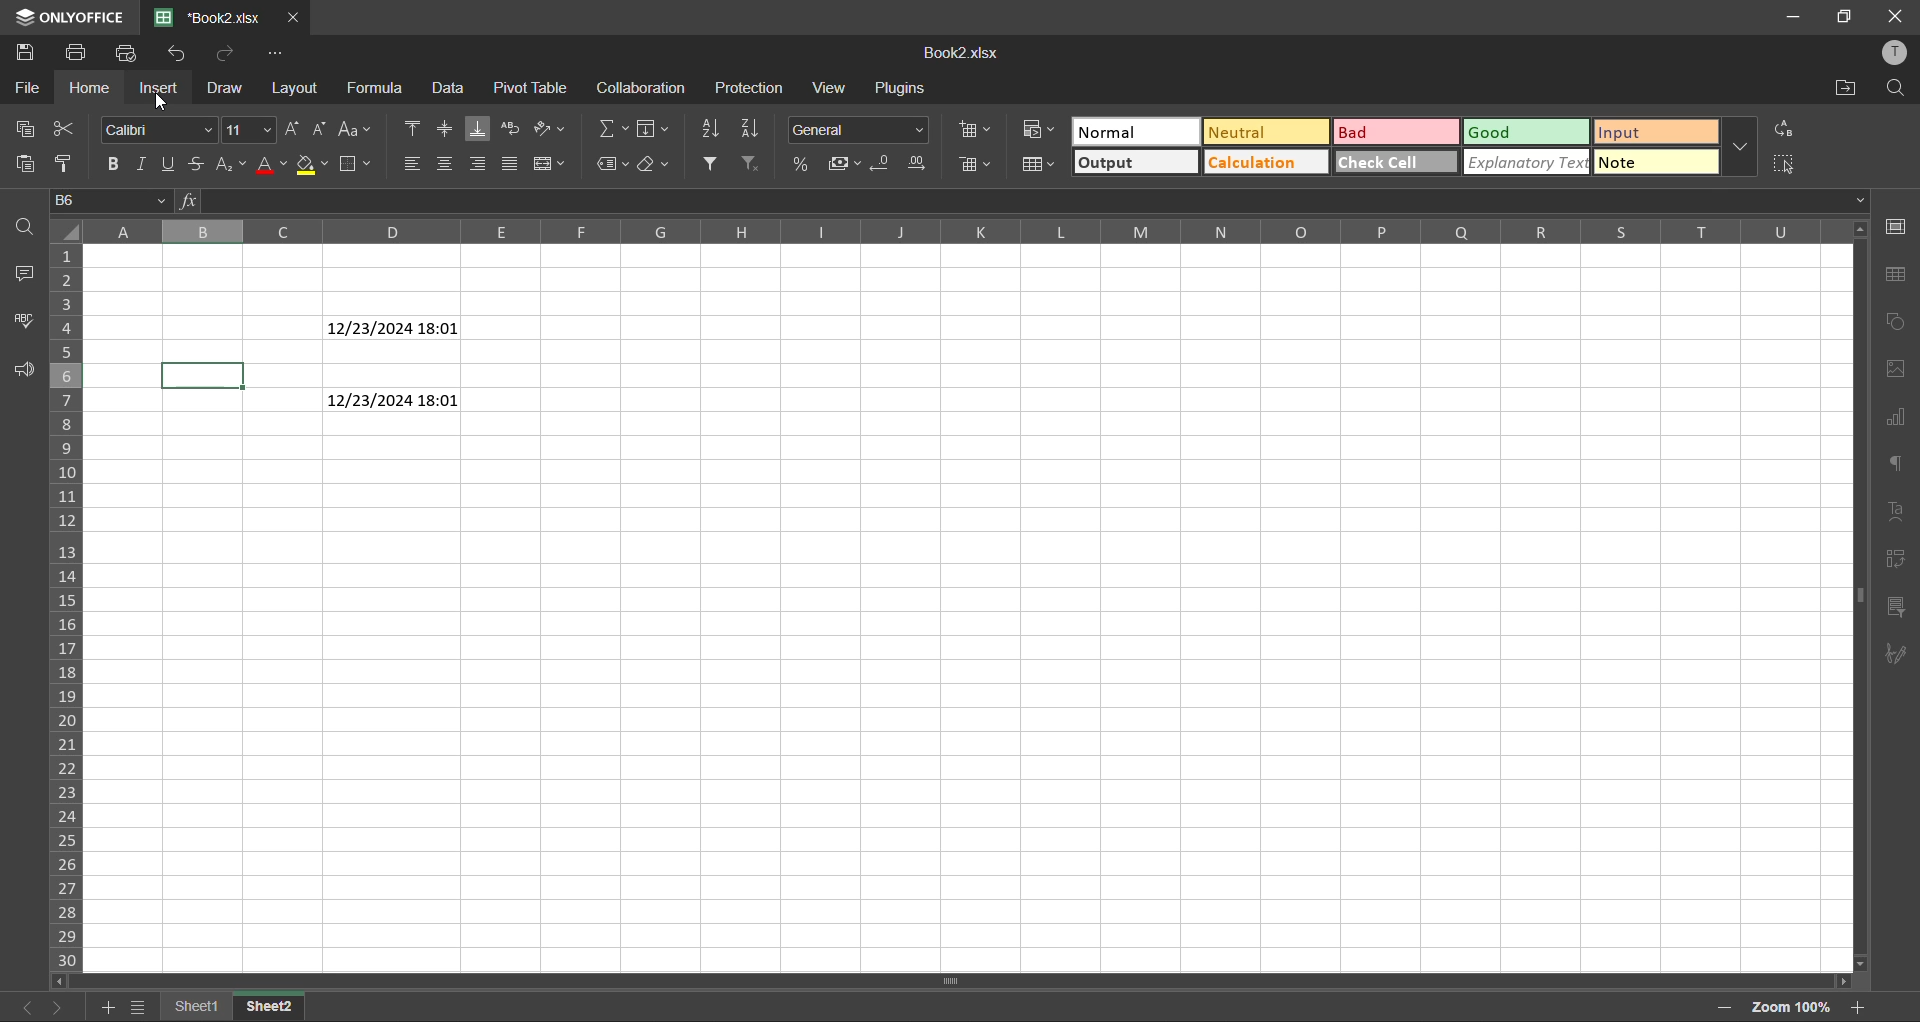 This screenshot has width=1920, height=1022. What do you see at coordinates (394, 328) in the screenshot?
I see `12/23/24 18:01` at bounding box center [394, 328].